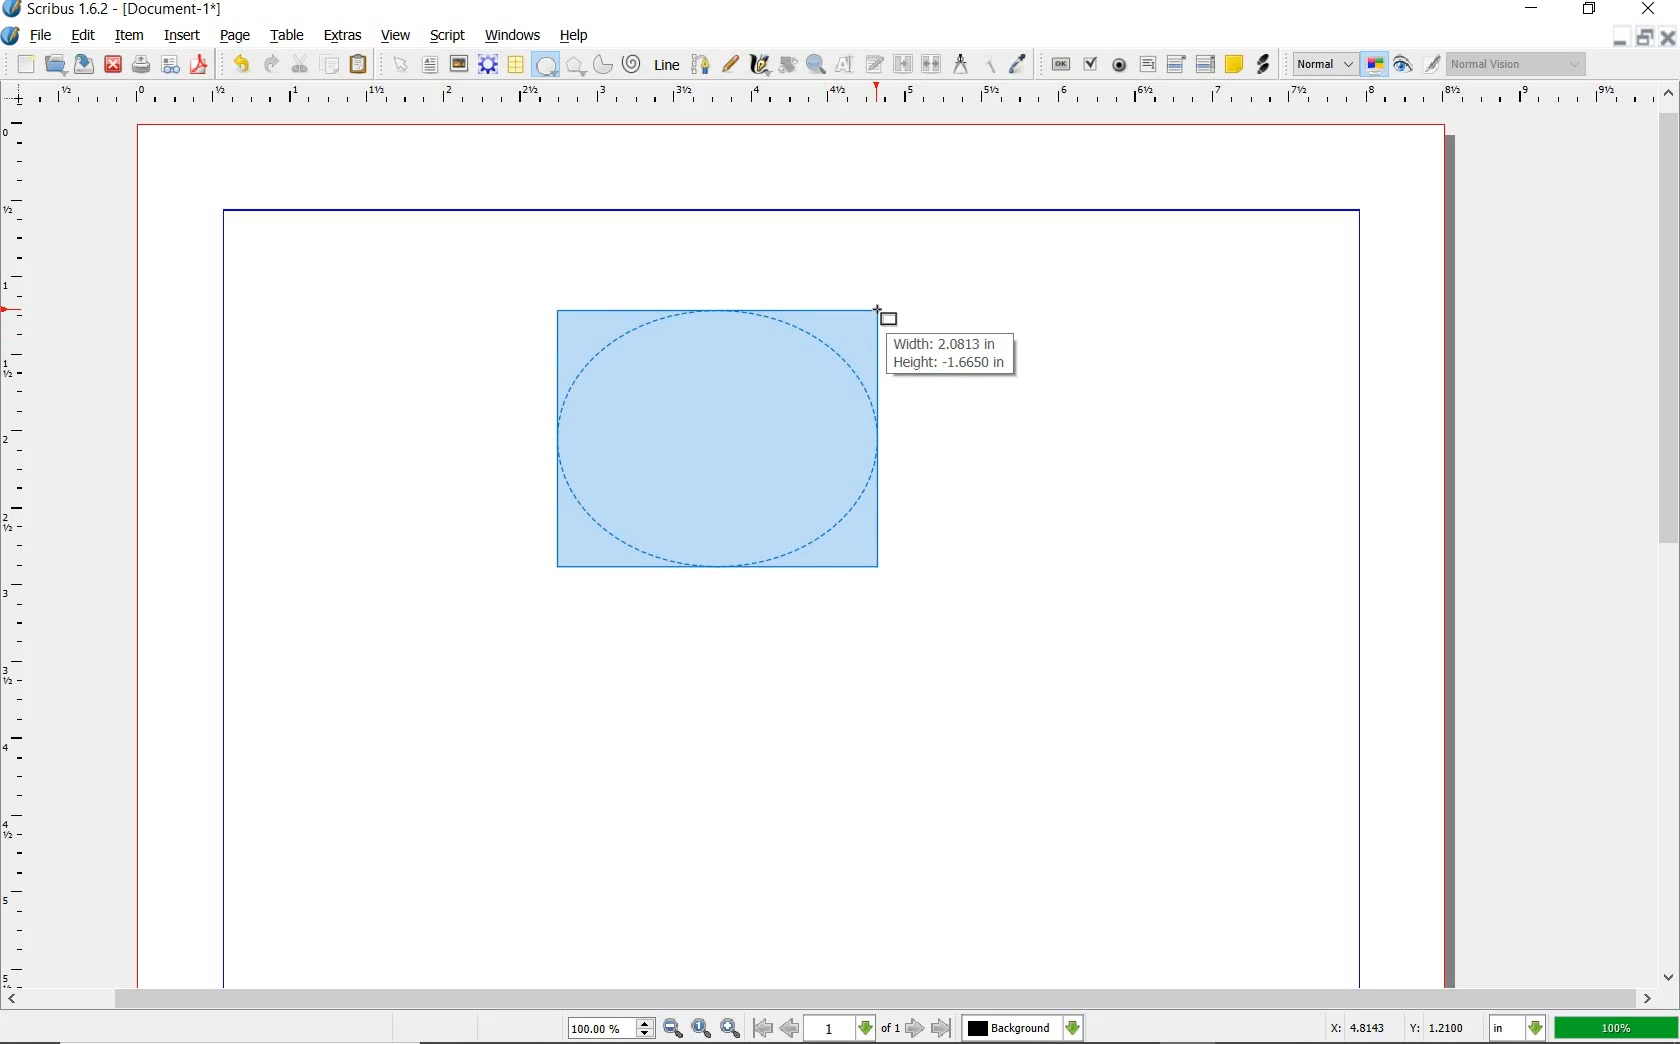  Describe the element at coordinates (1645, 38) in the screenshot. I see `RESTORE` at that location.